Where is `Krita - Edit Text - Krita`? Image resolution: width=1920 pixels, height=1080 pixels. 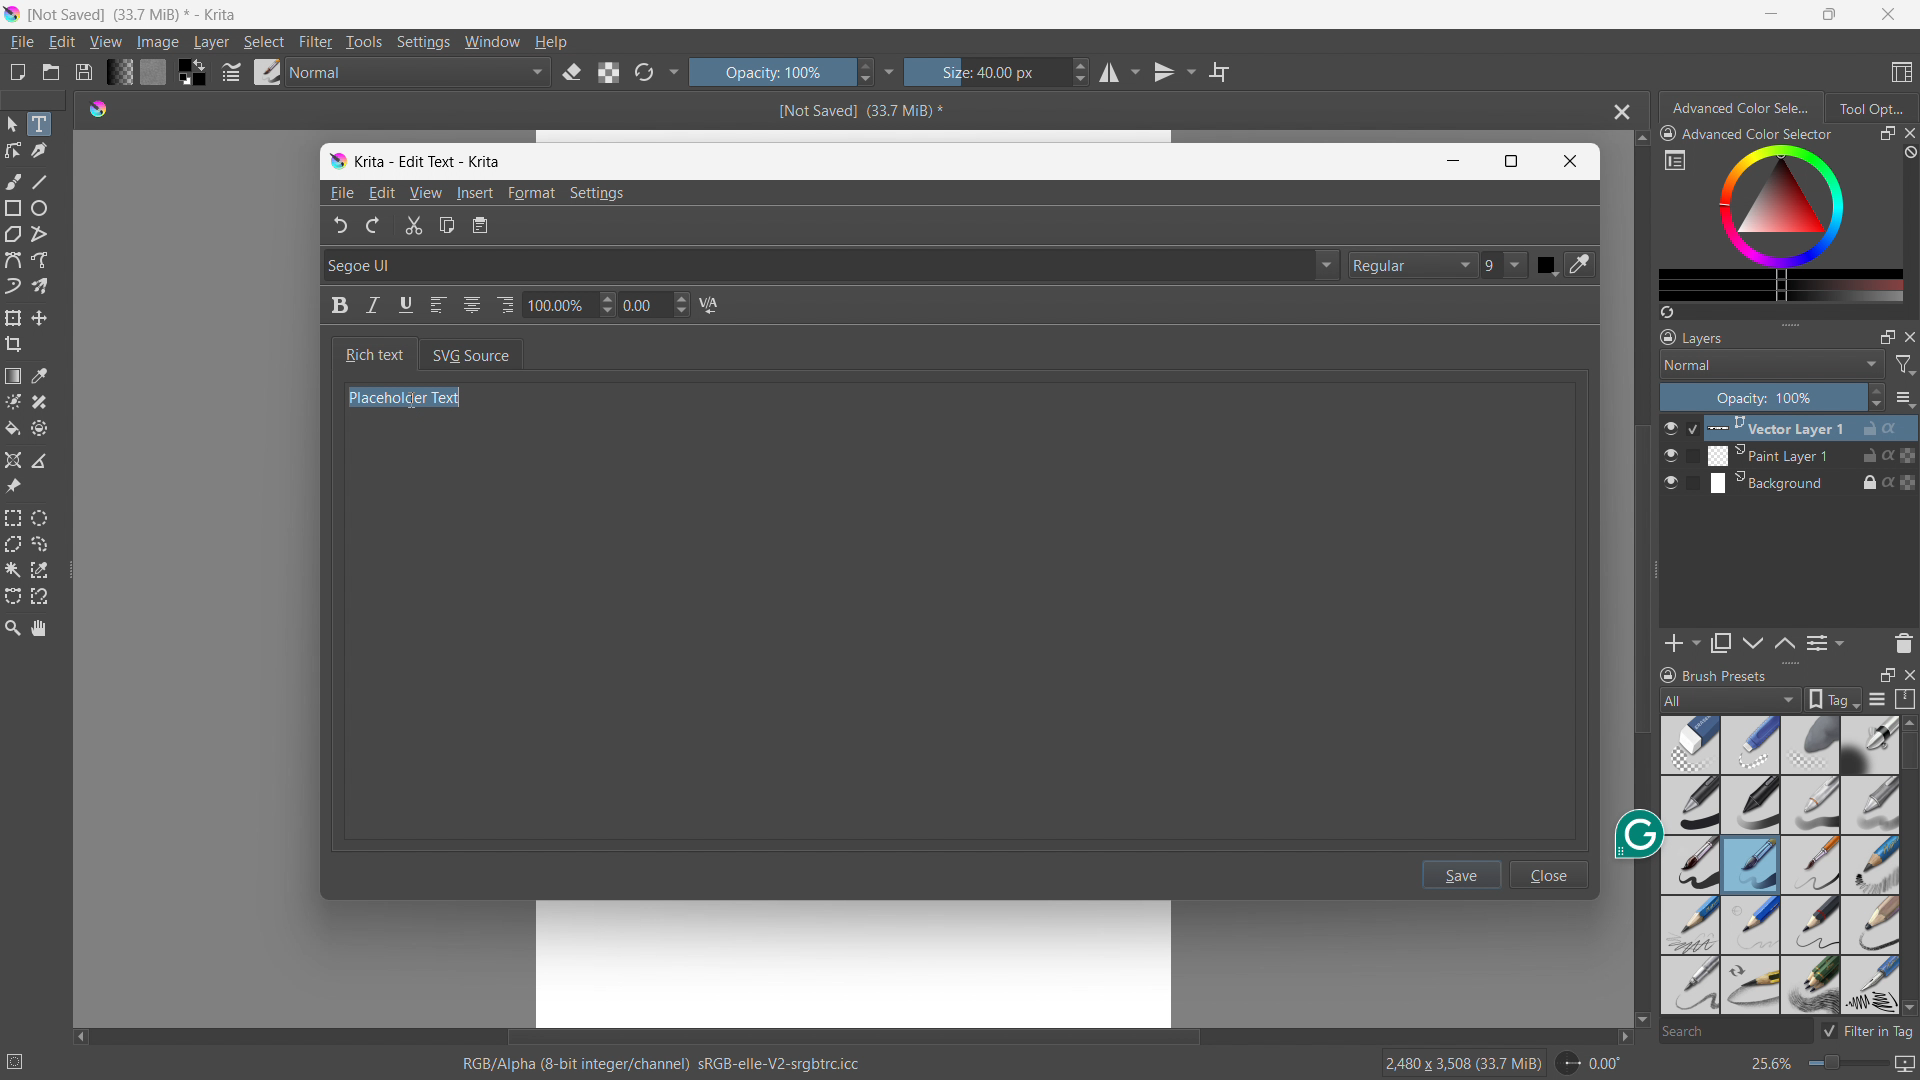
Krita - Edit Text - Krita is located at coordinates (430, 159).